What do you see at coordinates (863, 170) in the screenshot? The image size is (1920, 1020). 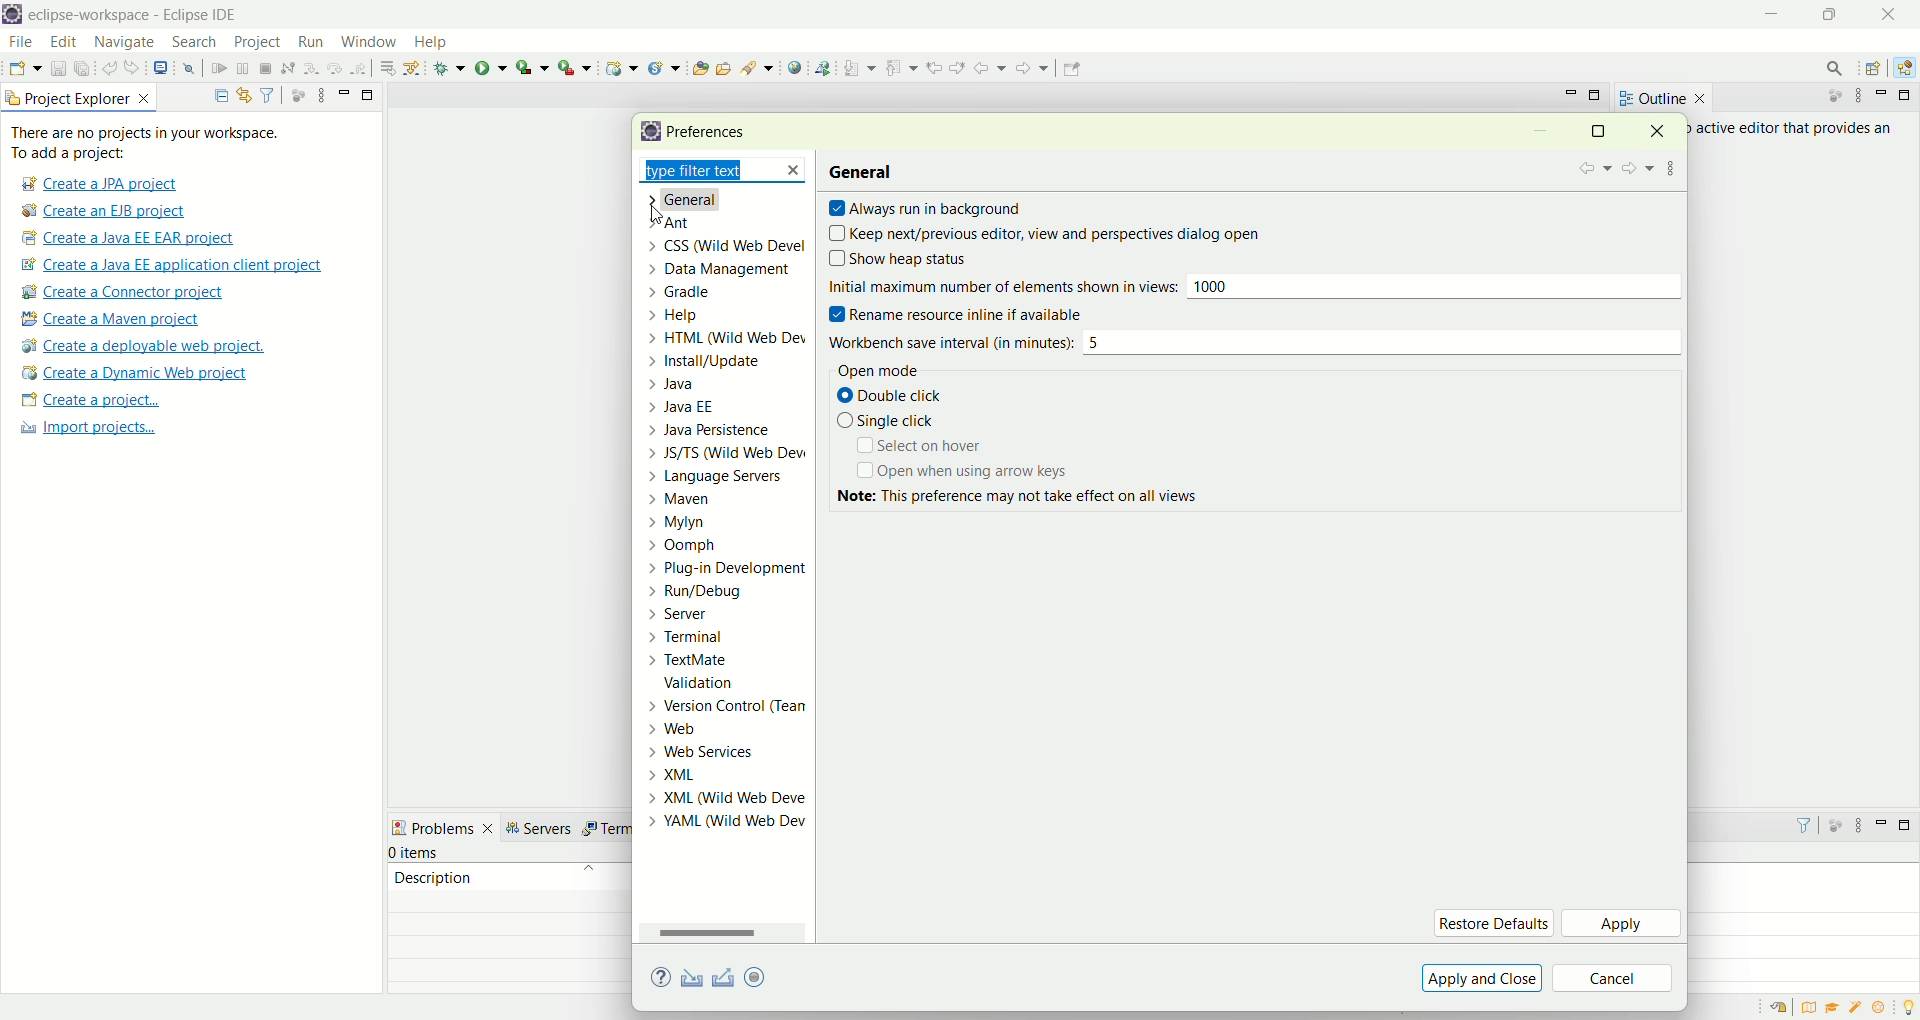 I see `general` at bounding box center [863, 170].